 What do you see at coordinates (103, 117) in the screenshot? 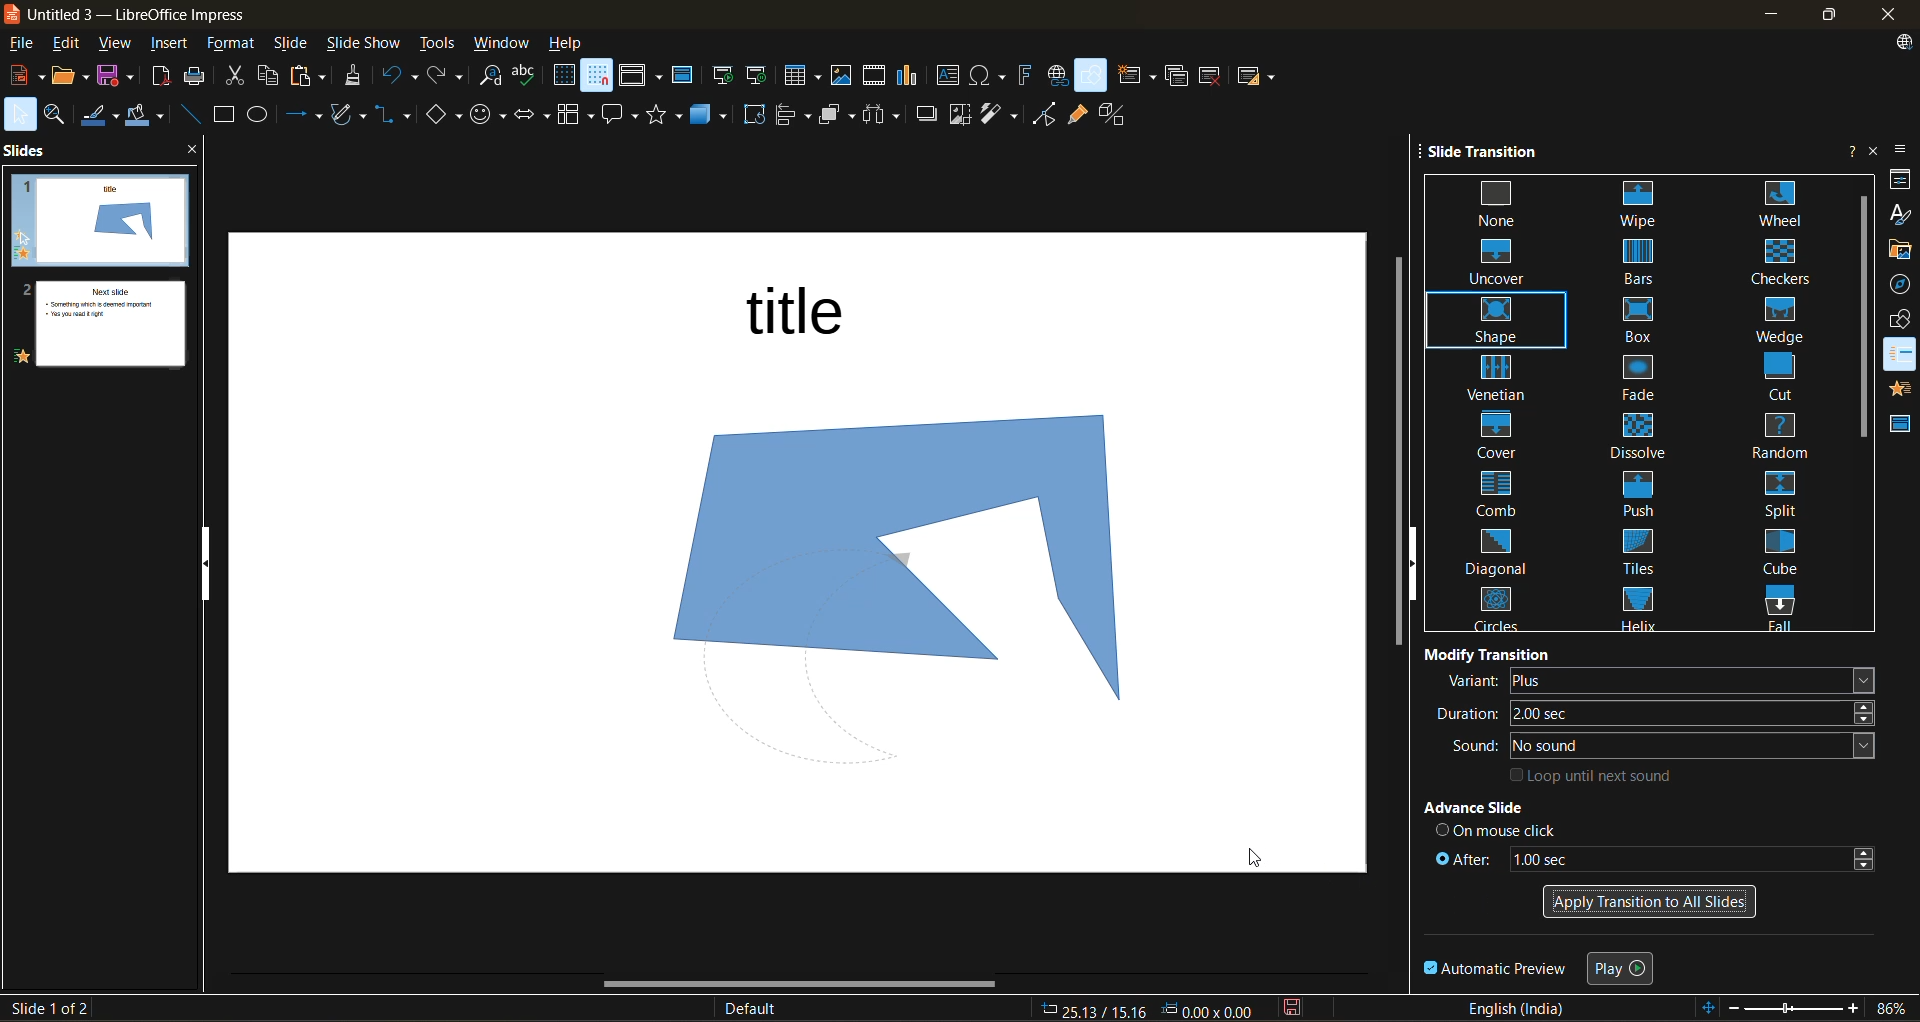
I see `line color` at bounding box center [103, 117].